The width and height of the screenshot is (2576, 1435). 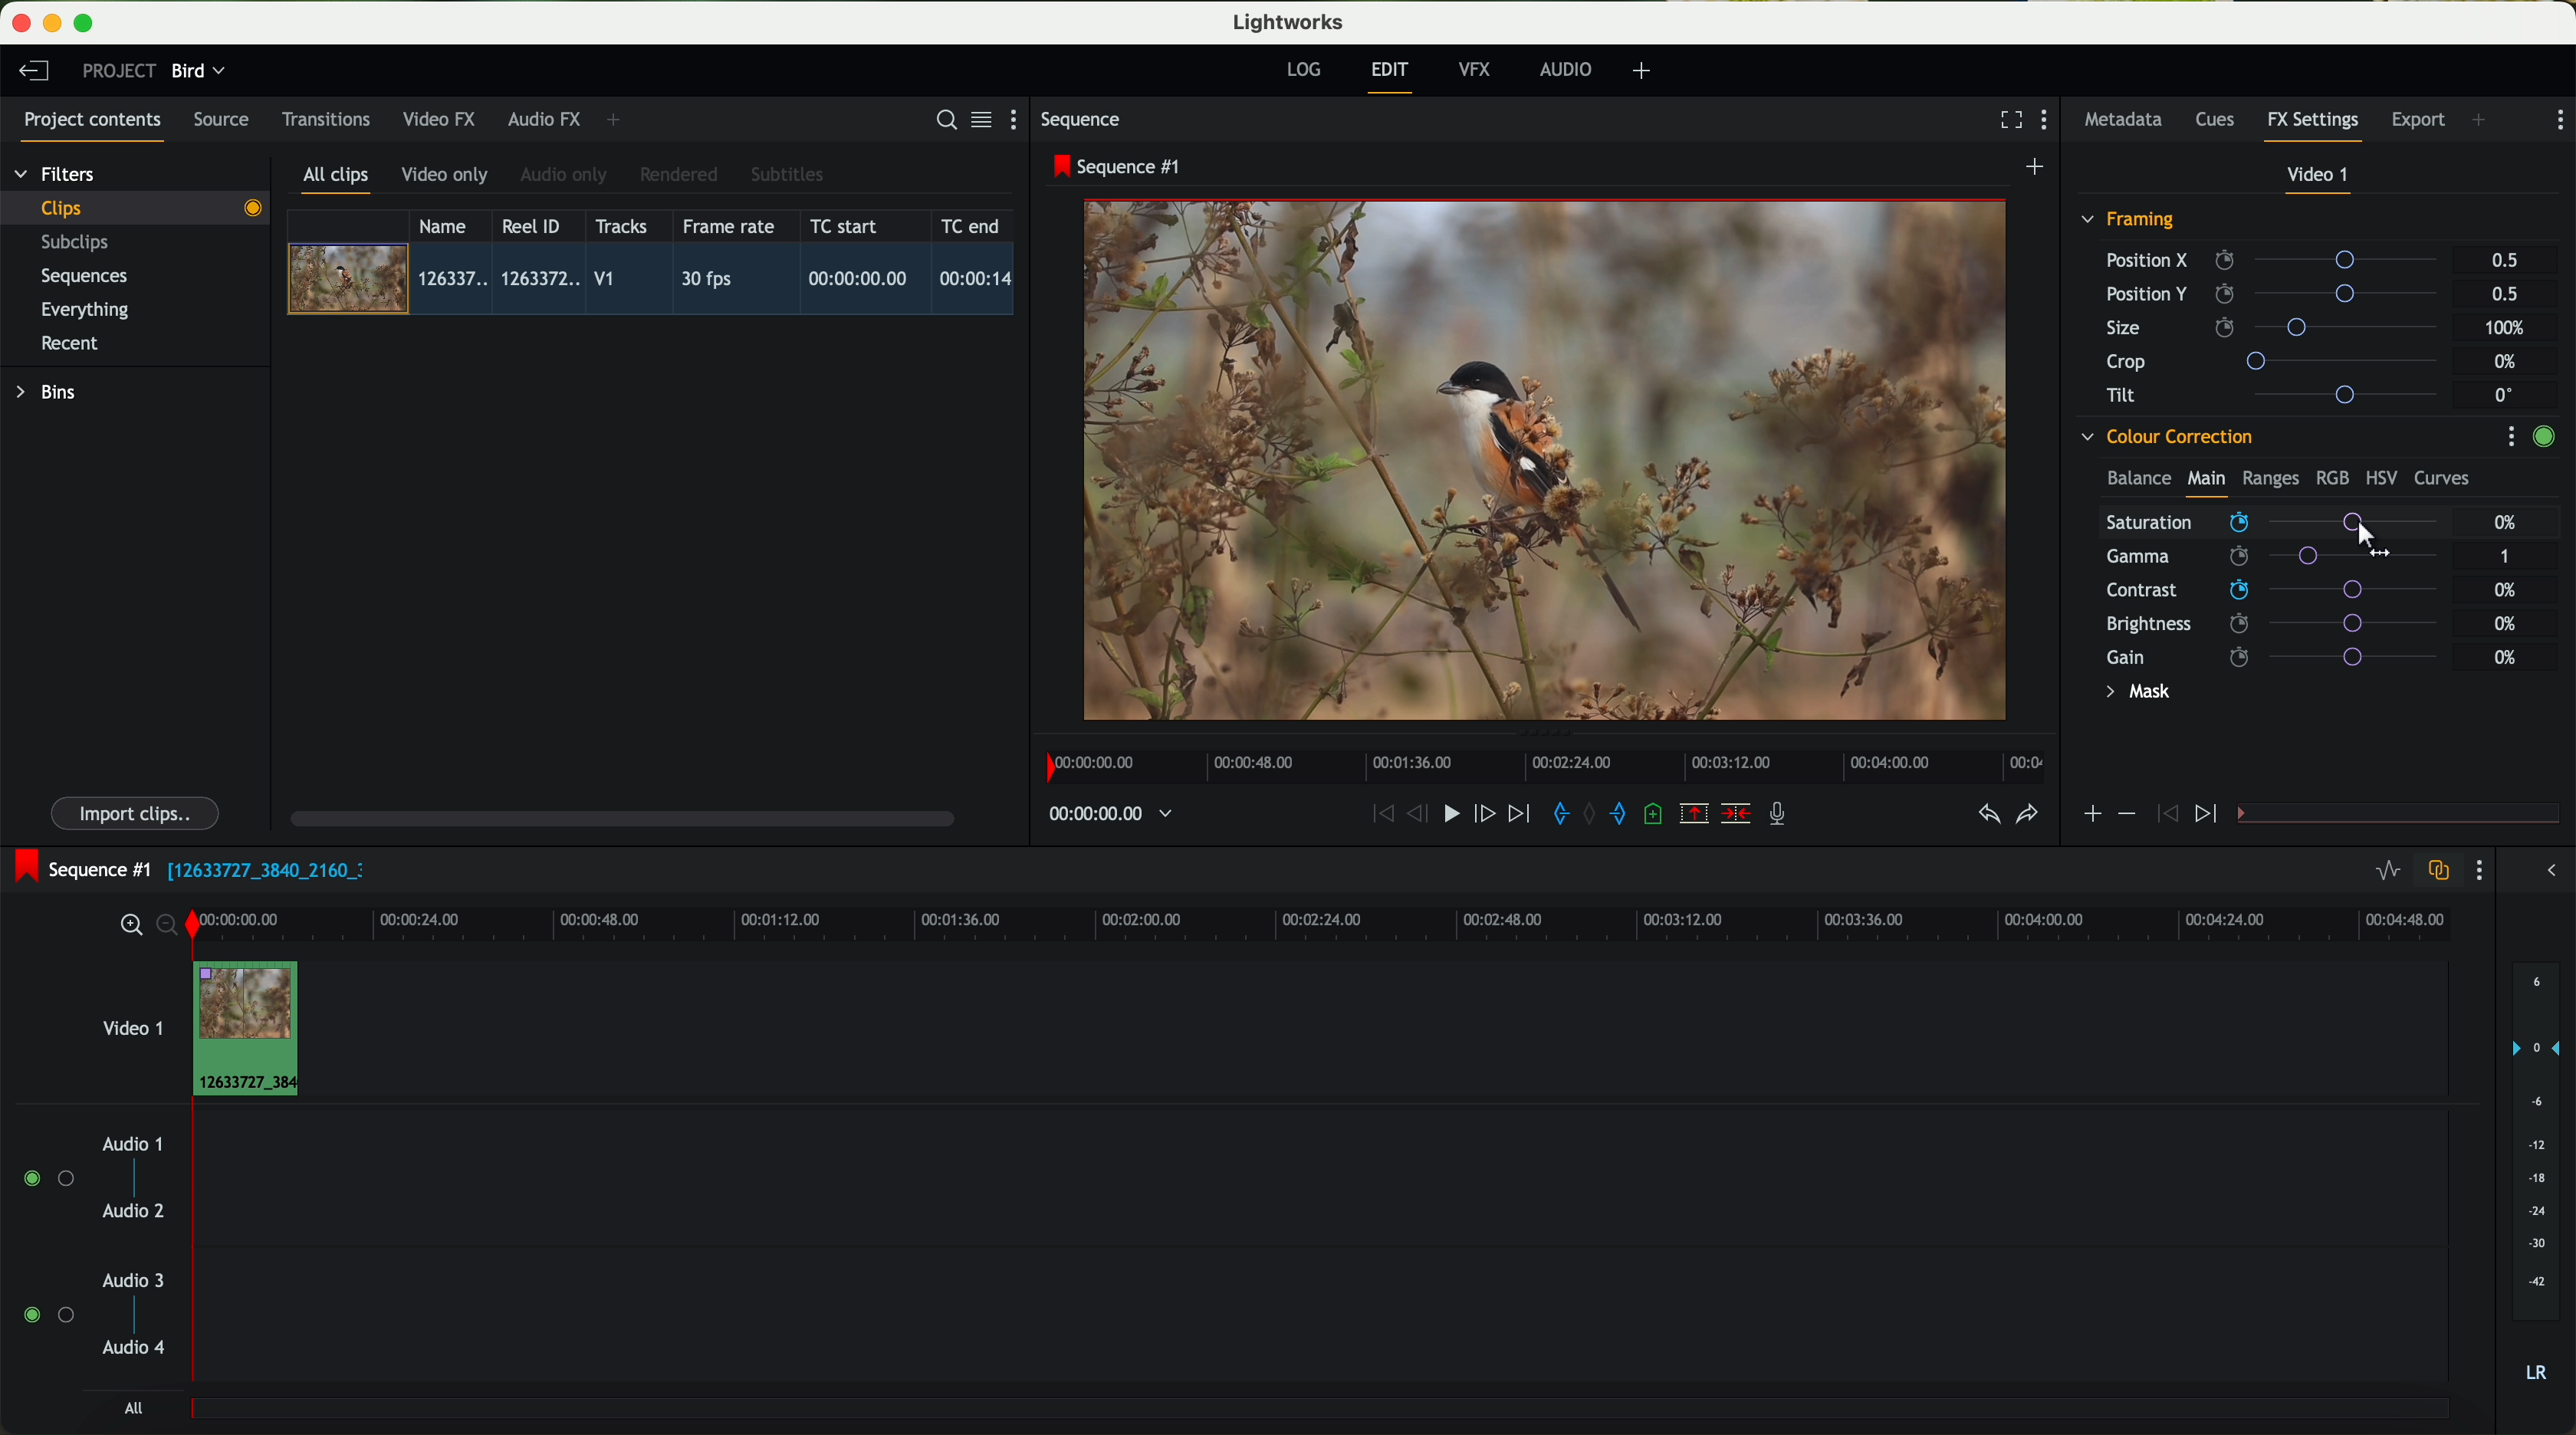 I want to click on timeline, so click(x=1100, y=815).